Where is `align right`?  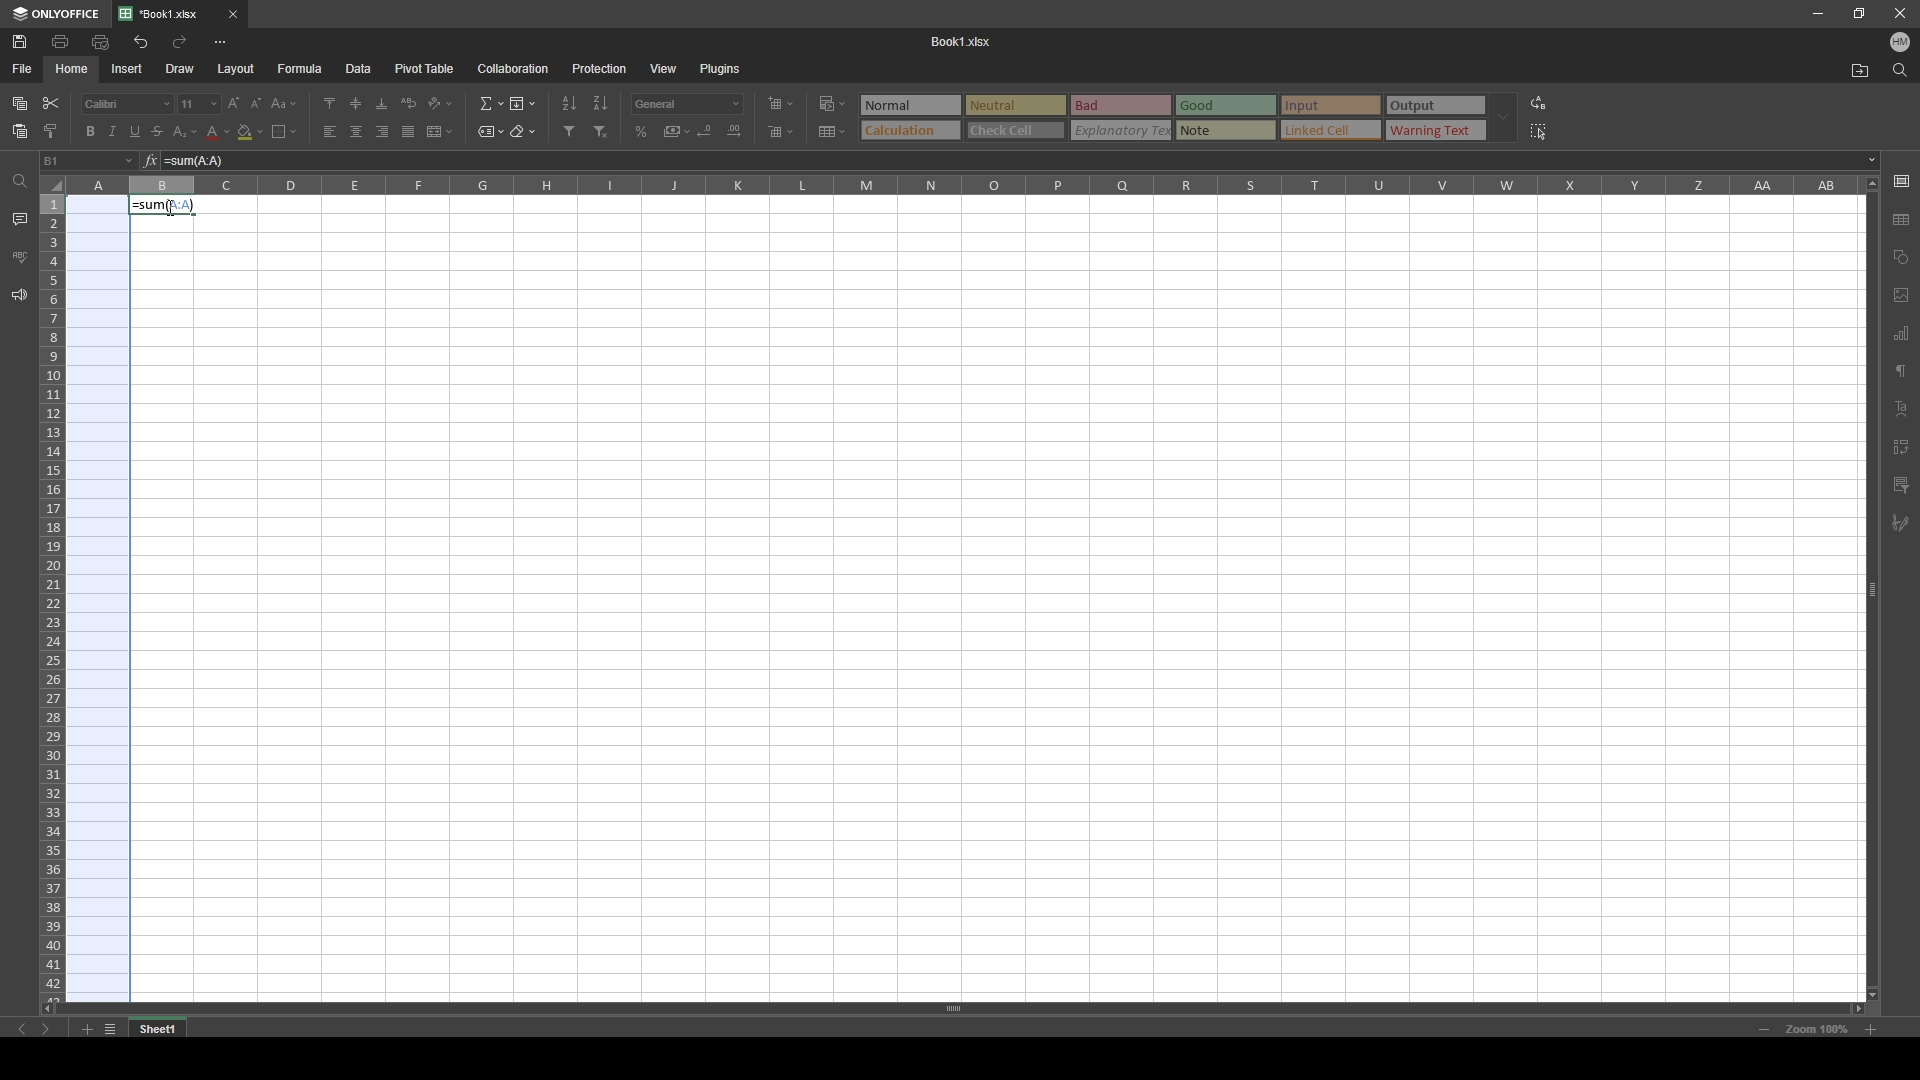 align right is located at coordinates (382, 132).